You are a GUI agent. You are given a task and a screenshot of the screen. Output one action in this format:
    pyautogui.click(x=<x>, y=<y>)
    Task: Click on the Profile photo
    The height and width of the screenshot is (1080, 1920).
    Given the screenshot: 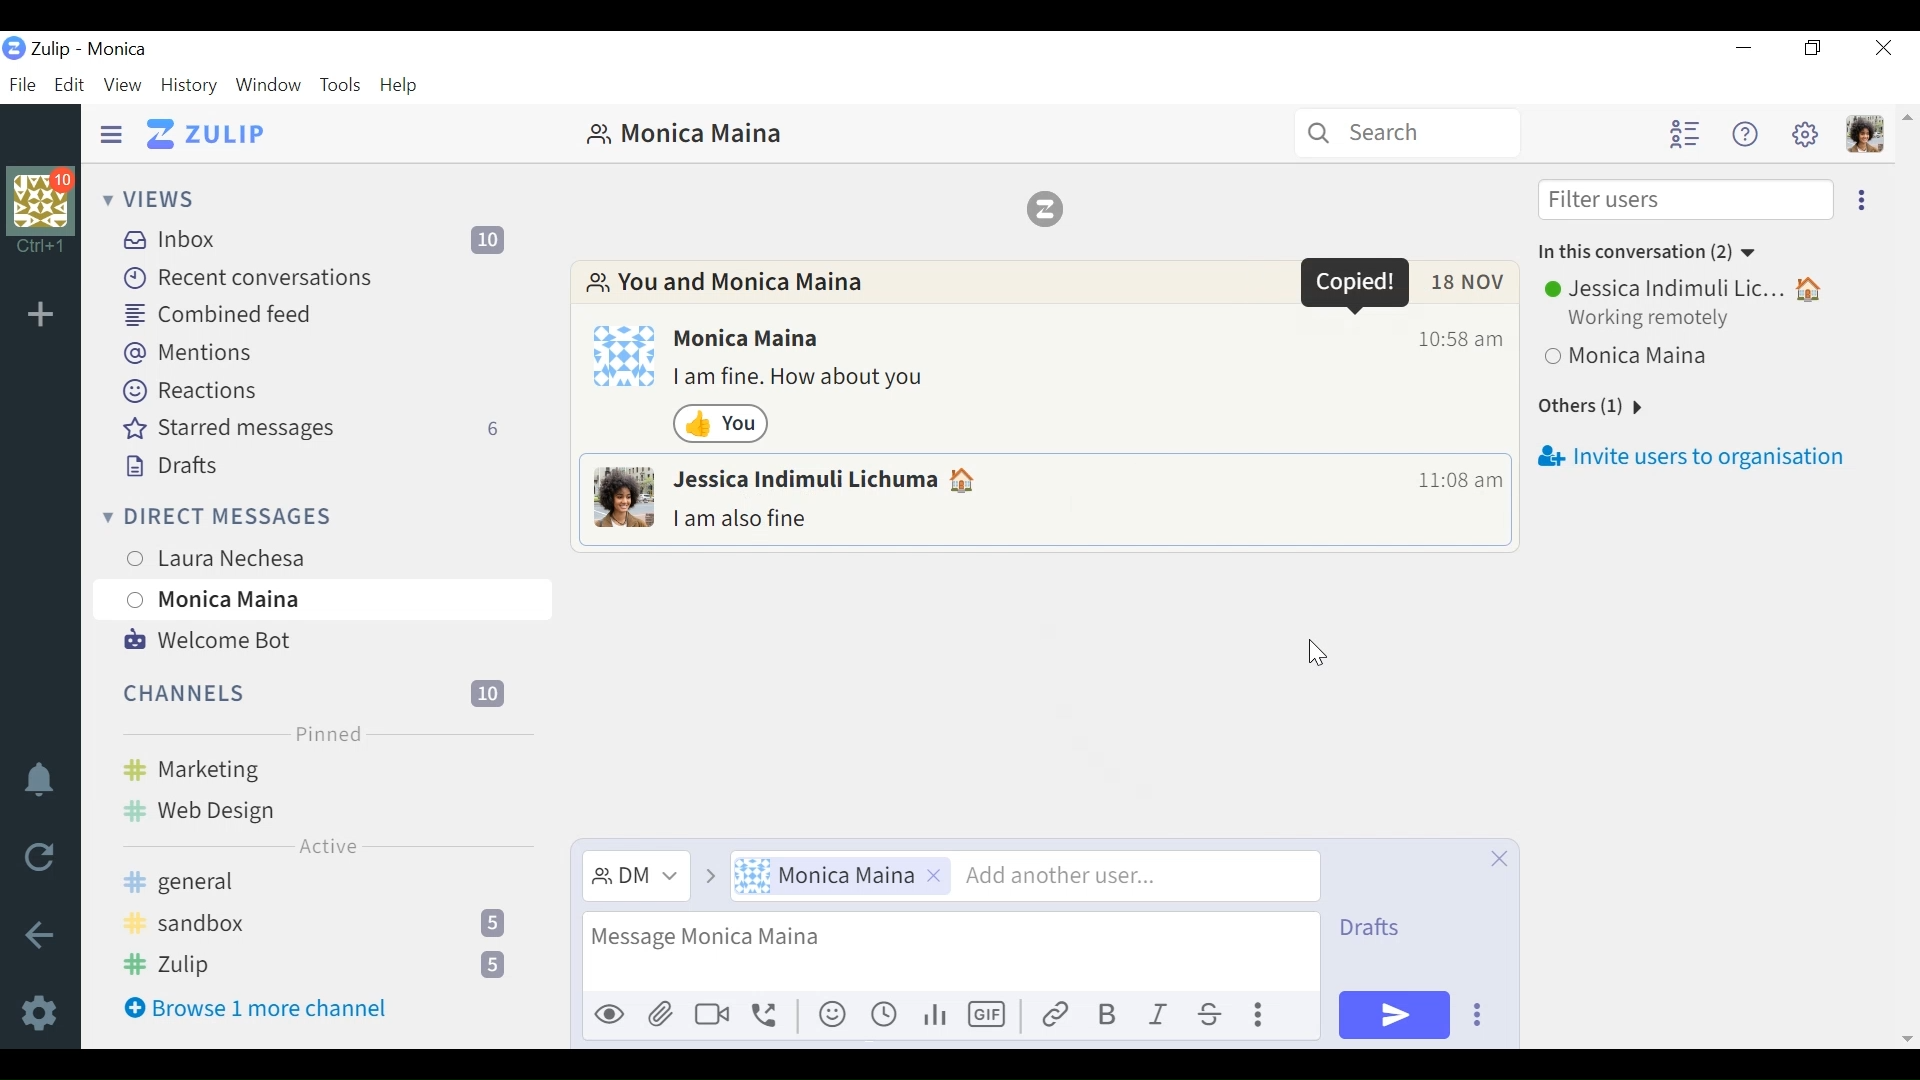 What is the action you would take?
    pyautogui.click(x=623, y=498)
    